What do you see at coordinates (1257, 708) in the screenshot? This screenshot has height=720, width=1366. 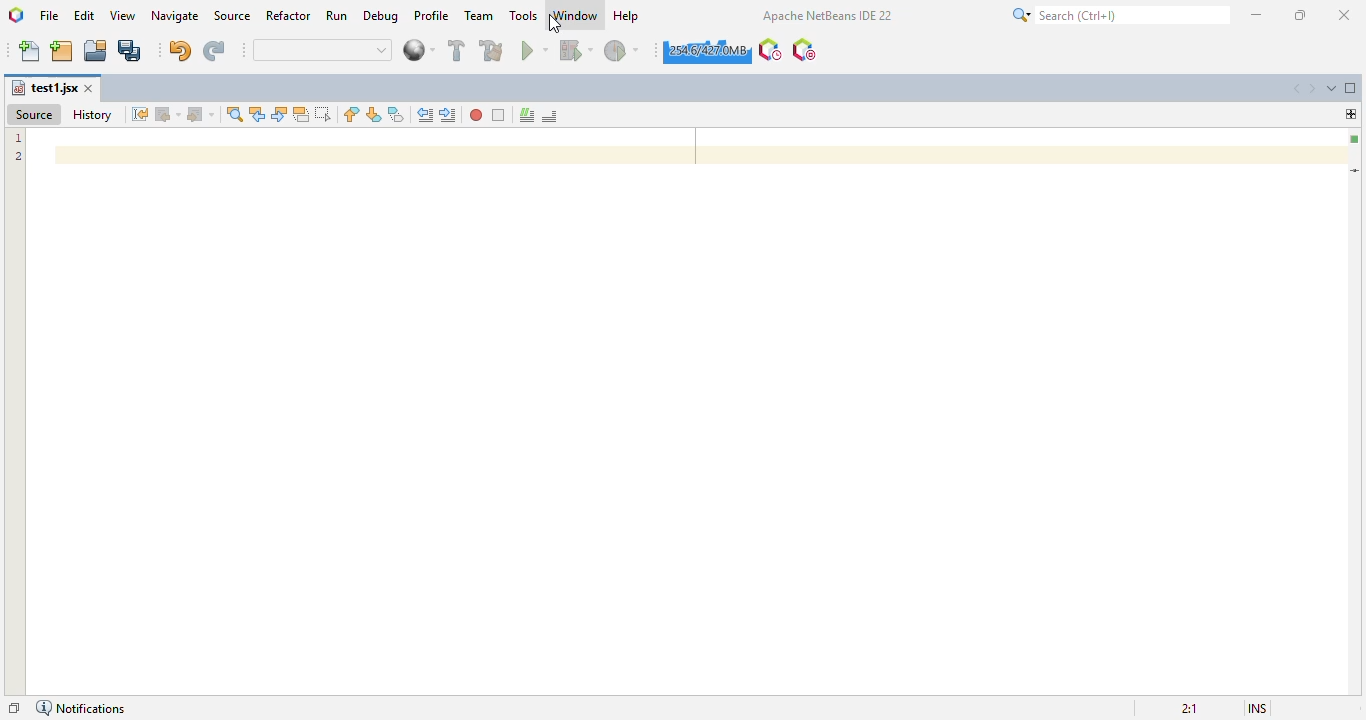 I see `insert mode` at bounding box center [1257, 708].